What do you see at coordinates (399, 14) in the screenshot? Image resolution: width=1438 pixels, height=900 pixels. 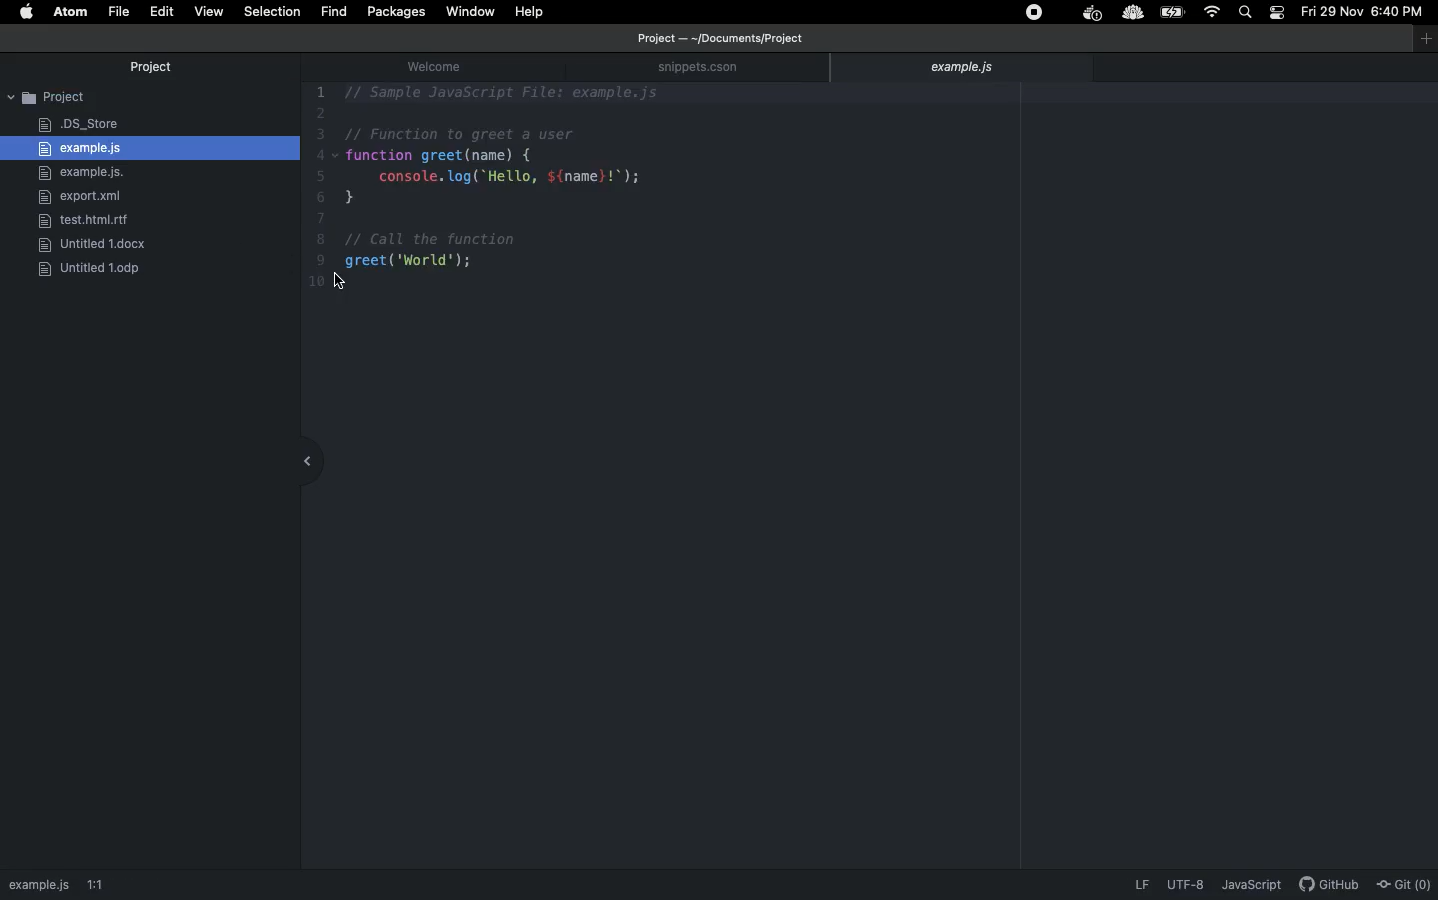 I see `Packages` at bounding box center [399, 14].